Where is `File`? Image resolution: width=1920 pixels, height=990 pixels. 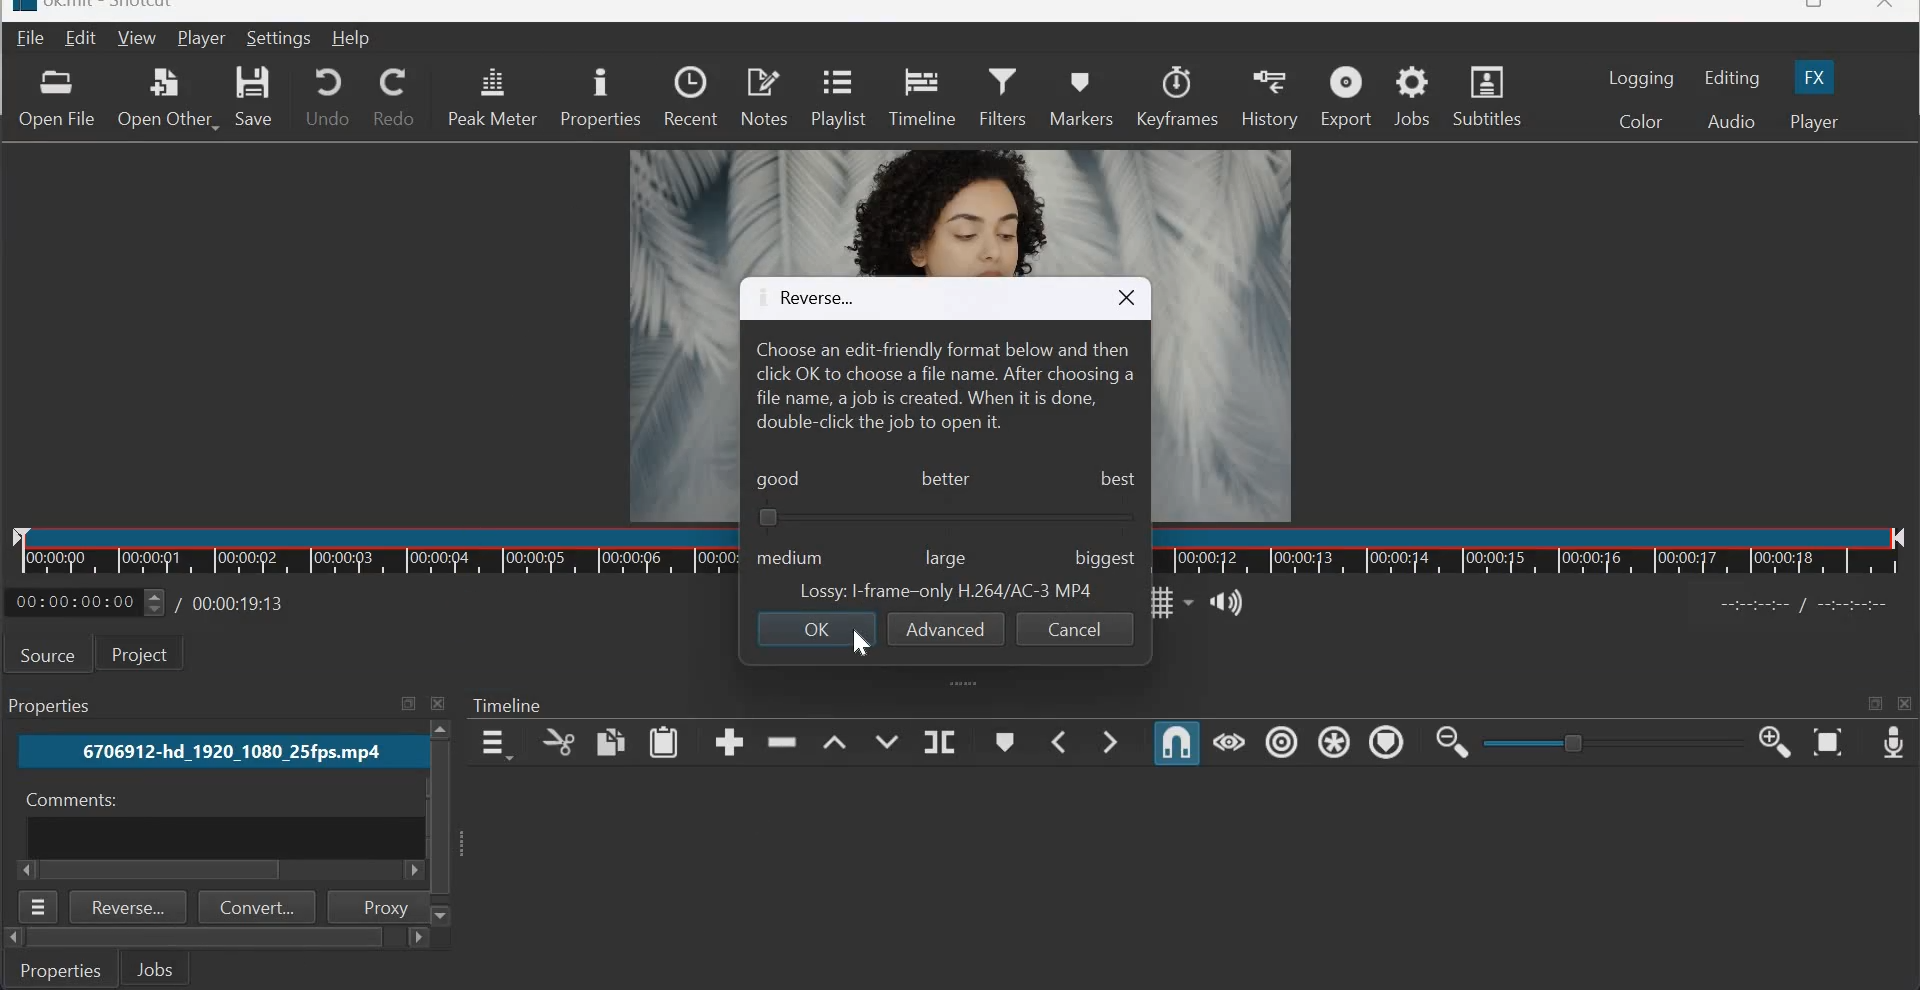 File is located at coordinates (27, 39).